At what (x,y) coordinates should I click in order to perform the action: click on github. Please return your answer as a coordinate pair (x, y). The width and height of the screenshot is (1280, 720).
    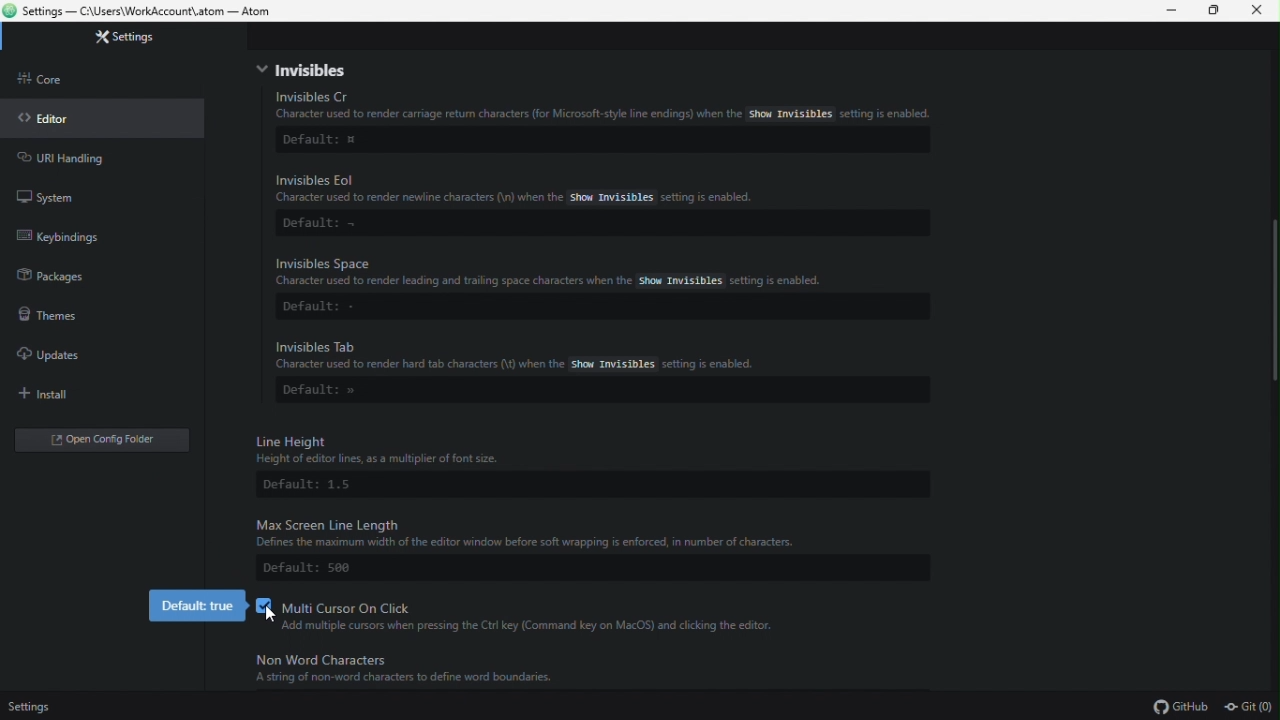
    Looking at the image, I should click on (1175, 706).